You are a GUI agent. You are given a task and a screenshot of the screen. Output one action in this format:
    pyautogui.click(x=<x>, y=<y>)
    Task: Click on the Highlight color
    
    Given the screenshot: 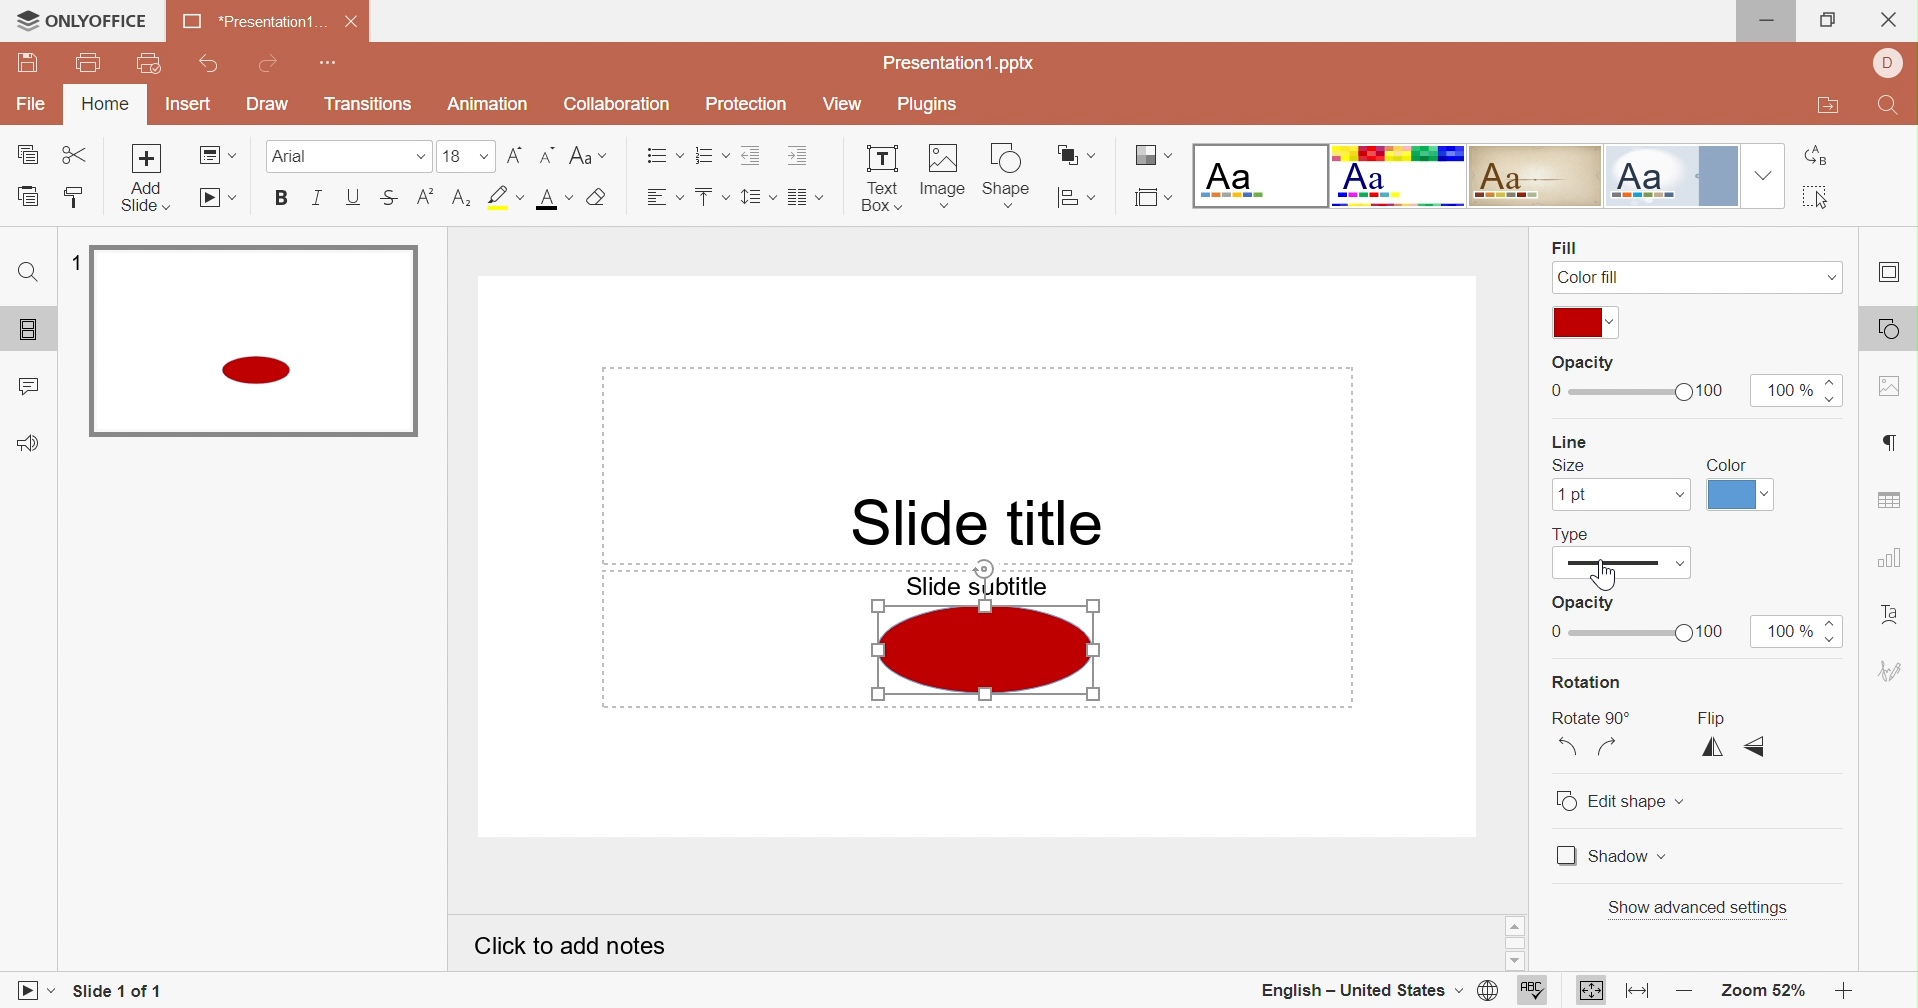 What is the action you would take?
    pyautogui.click(x=502, y=196)
    